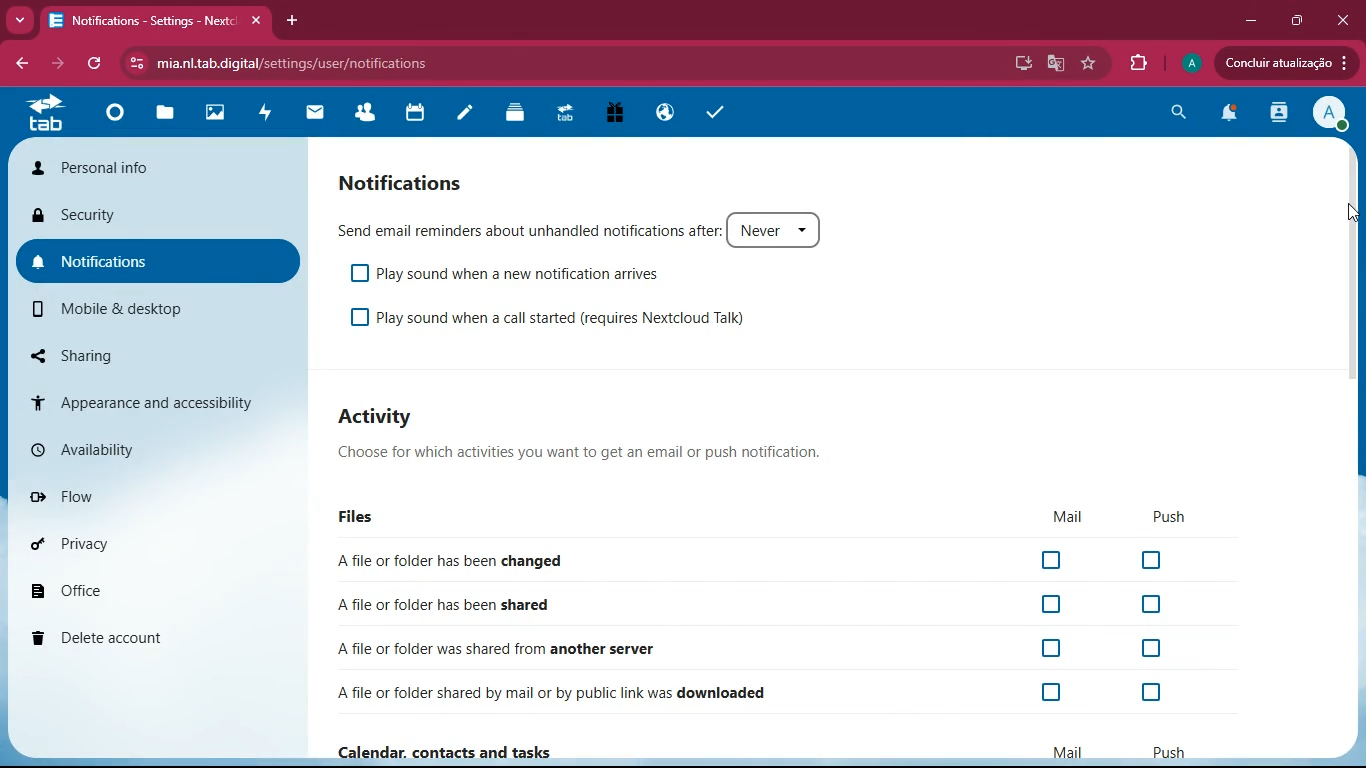 The height and width of the screenshot is (768, 1366). I want to click on Calendar, so click(418, 112).